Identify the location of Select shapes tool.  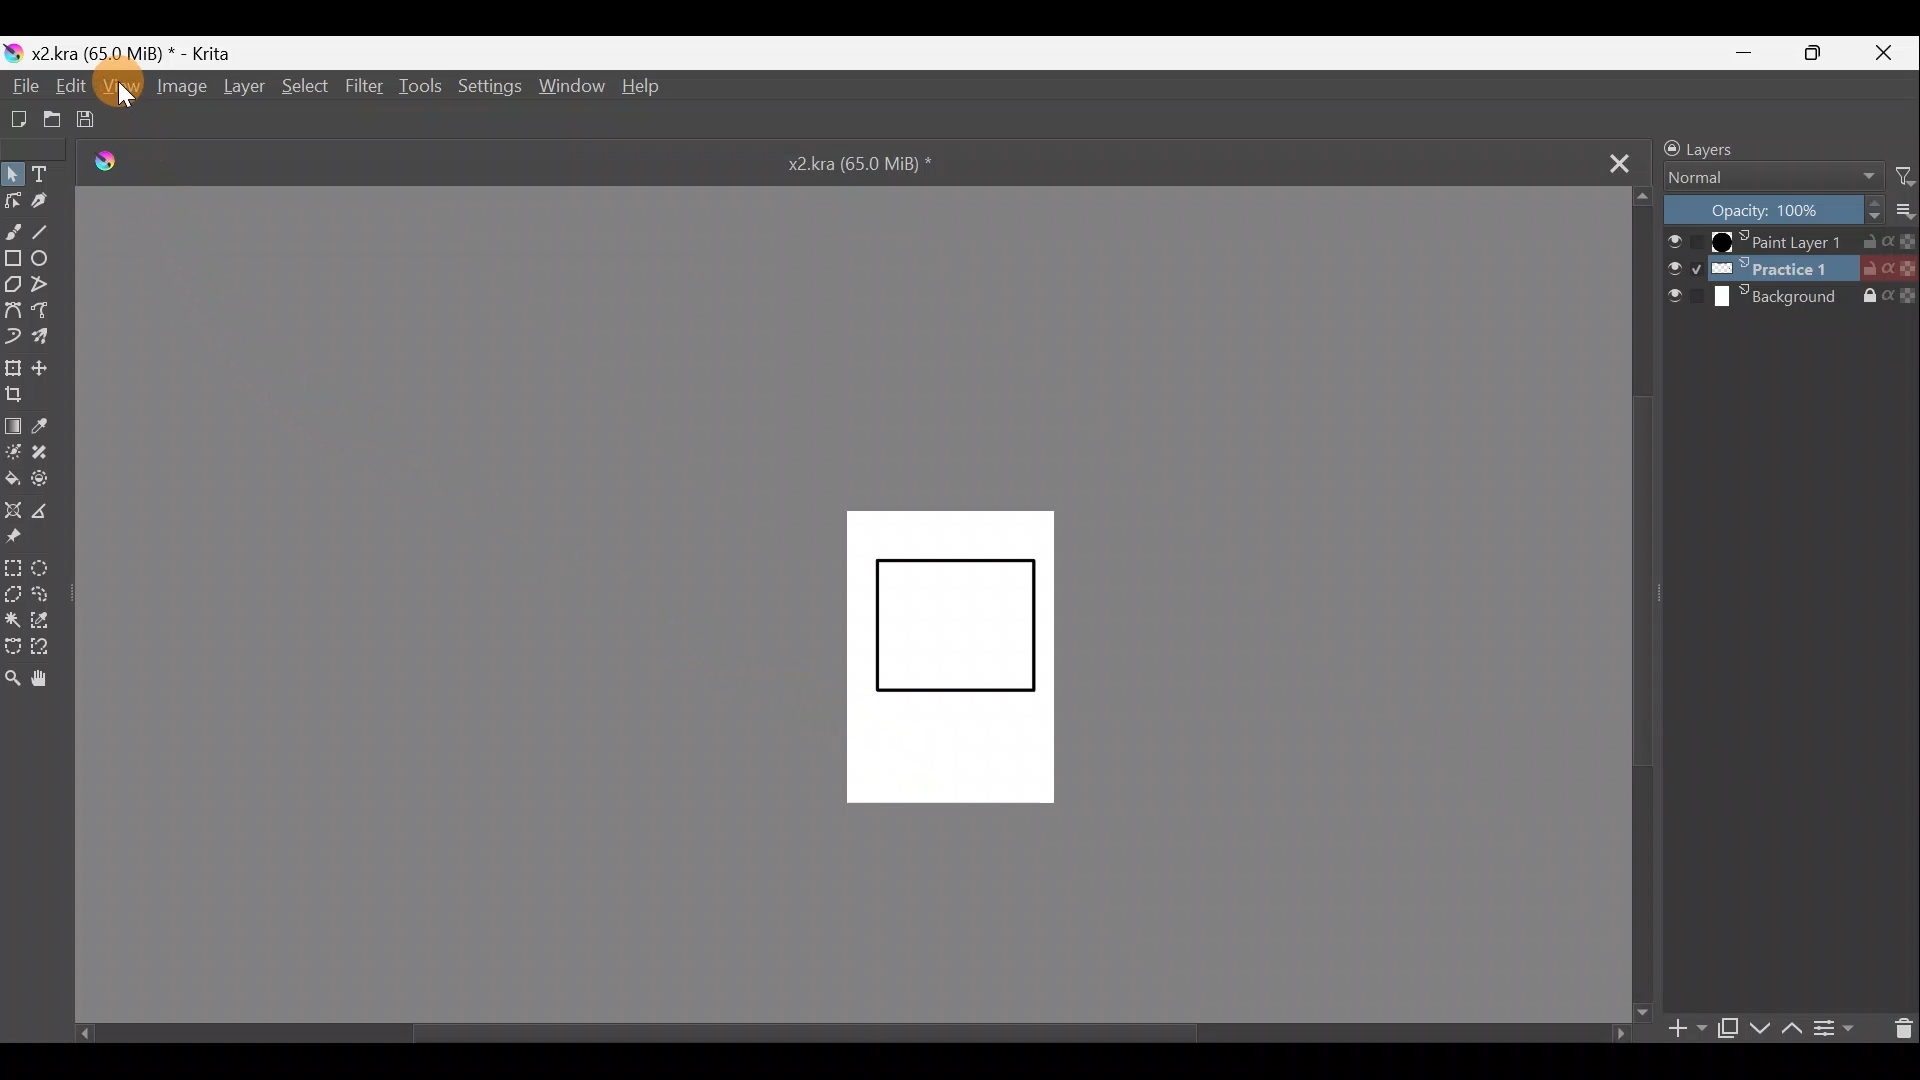
(13, 171).